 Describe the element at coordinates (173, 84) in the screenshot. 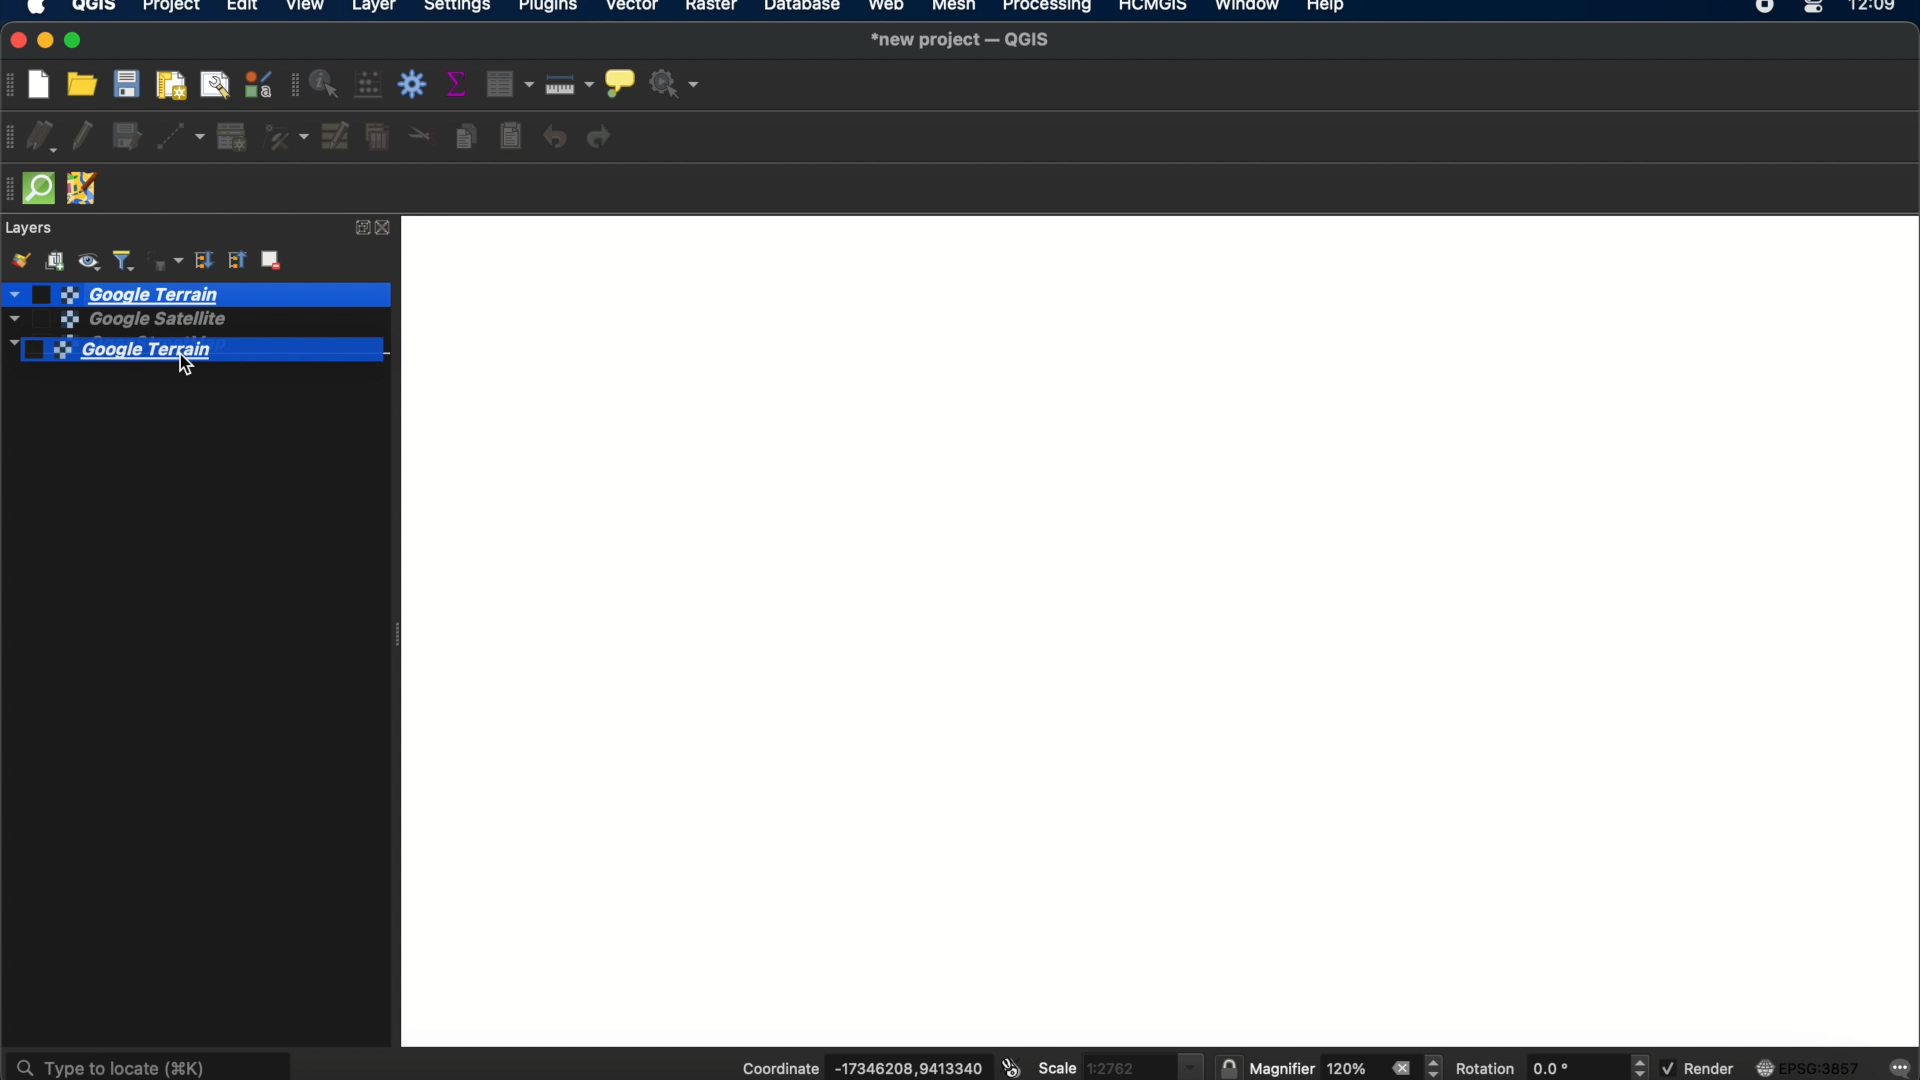

I see `new print layout` at that location.